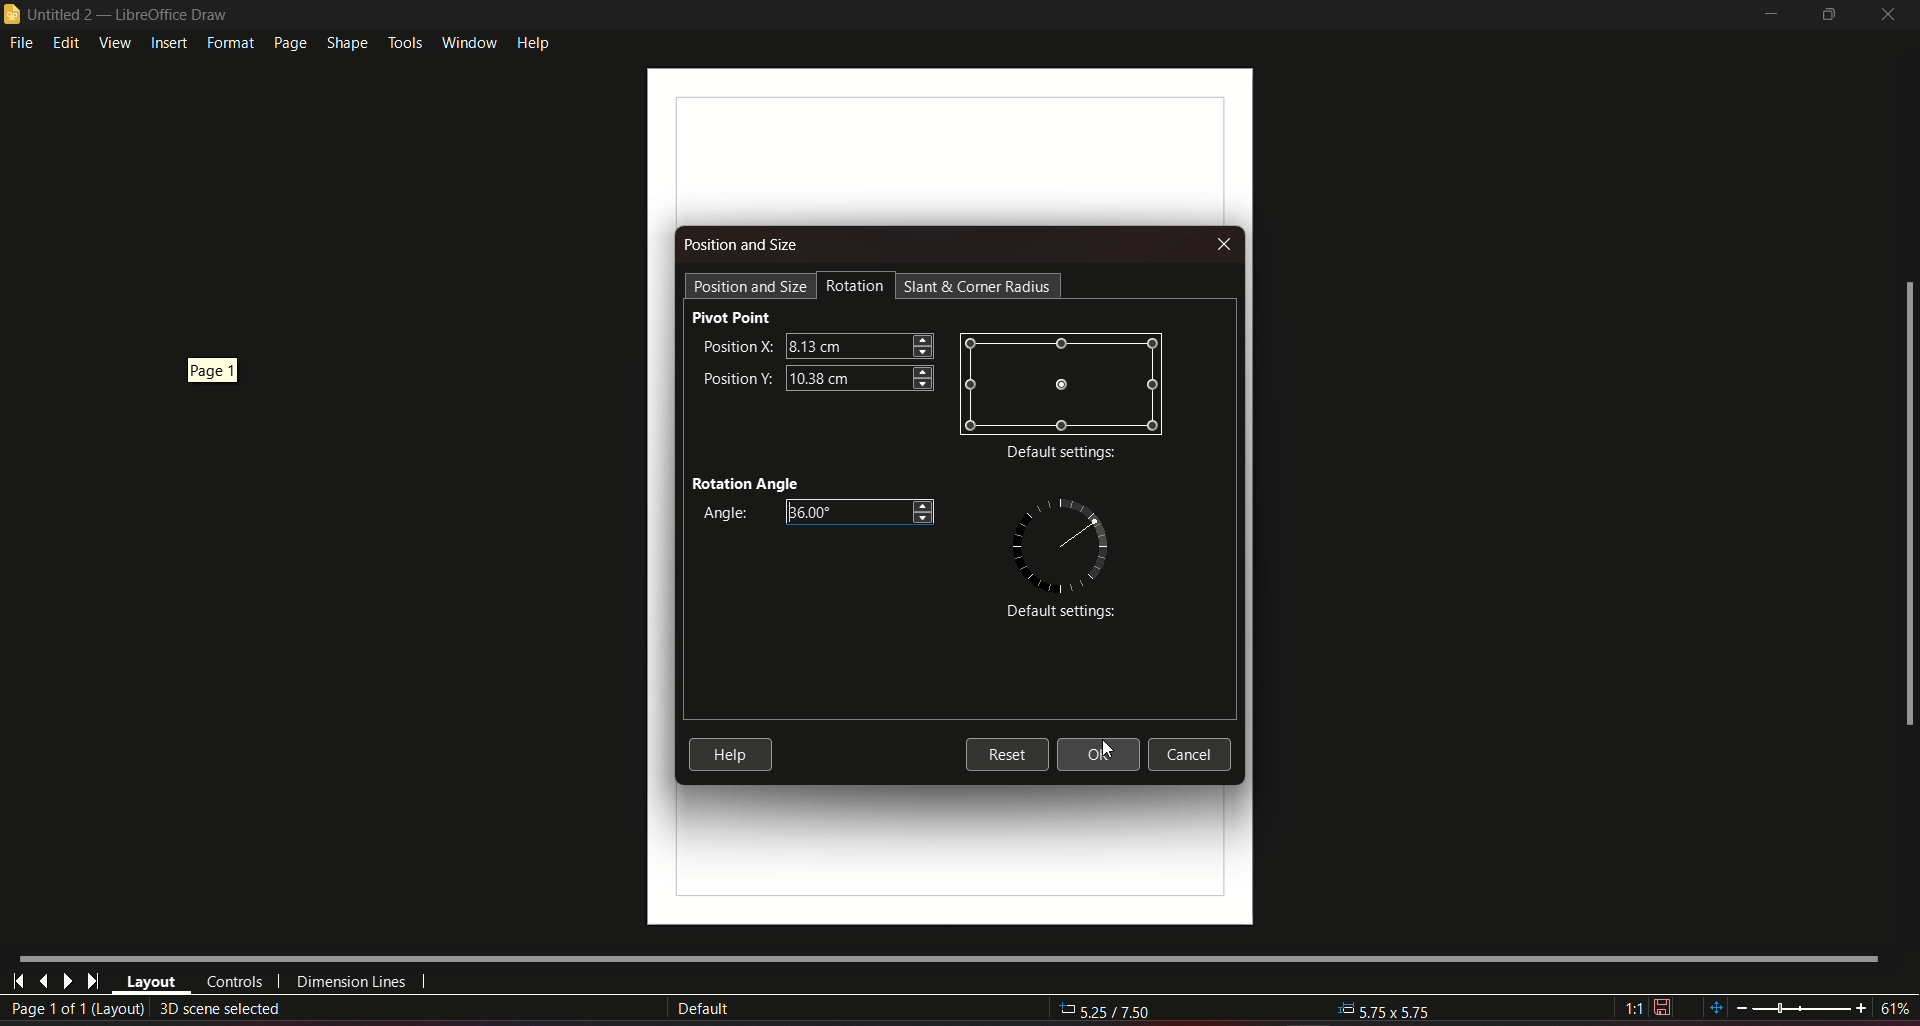 This screenshot has width=1920, height=1026. I want to click on Rotation, so click(856, 286).